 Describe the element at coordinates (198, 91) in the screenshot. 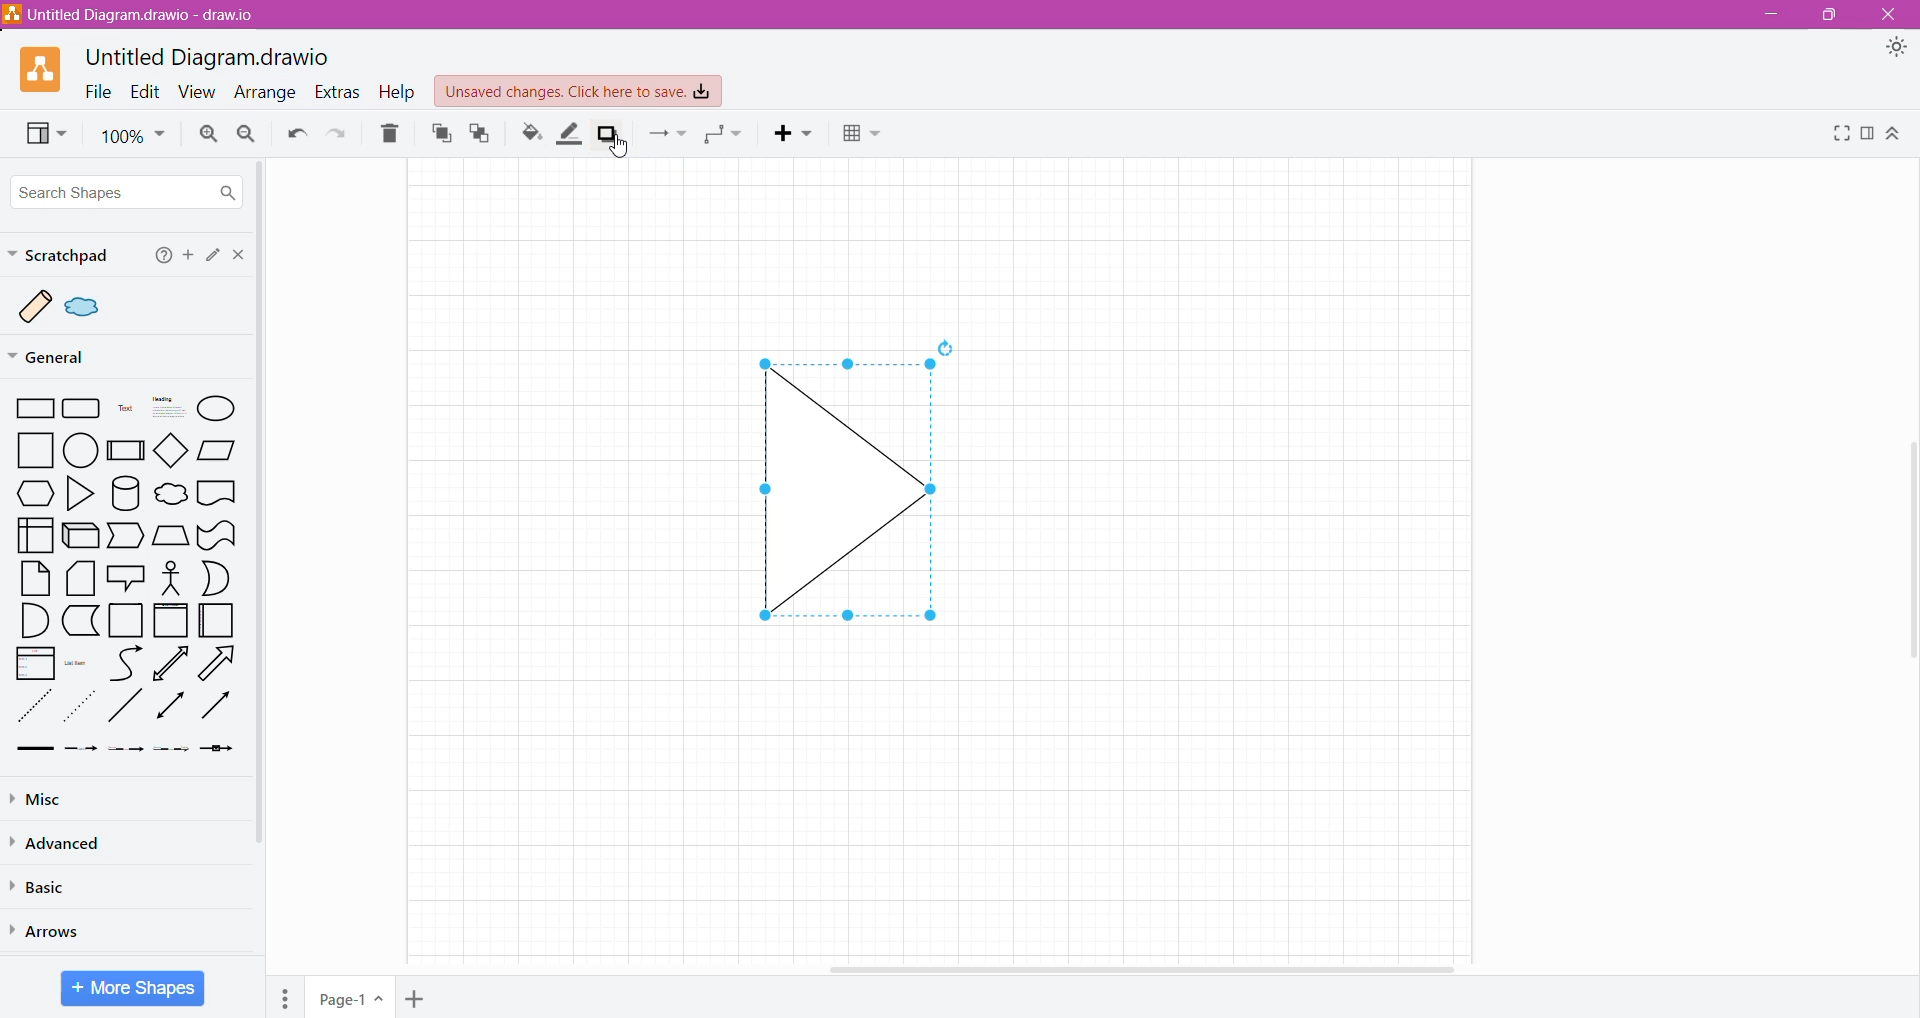

I see `View` at that location.